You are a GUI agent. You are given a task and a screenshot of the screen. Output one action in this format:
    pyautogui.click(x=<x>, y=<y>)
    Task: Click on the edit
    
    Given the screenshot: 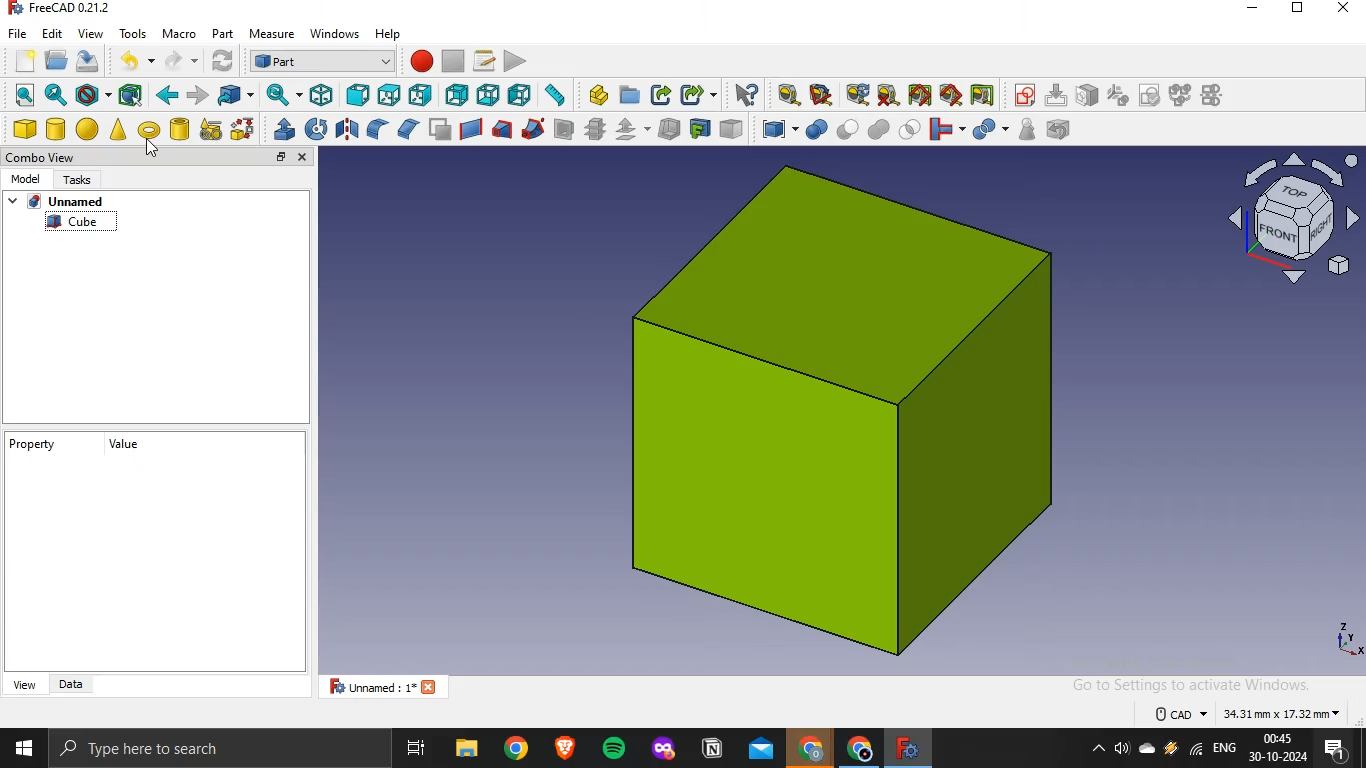 What is the action you would take?
    pyautogui.click(x=51, y=34)
    